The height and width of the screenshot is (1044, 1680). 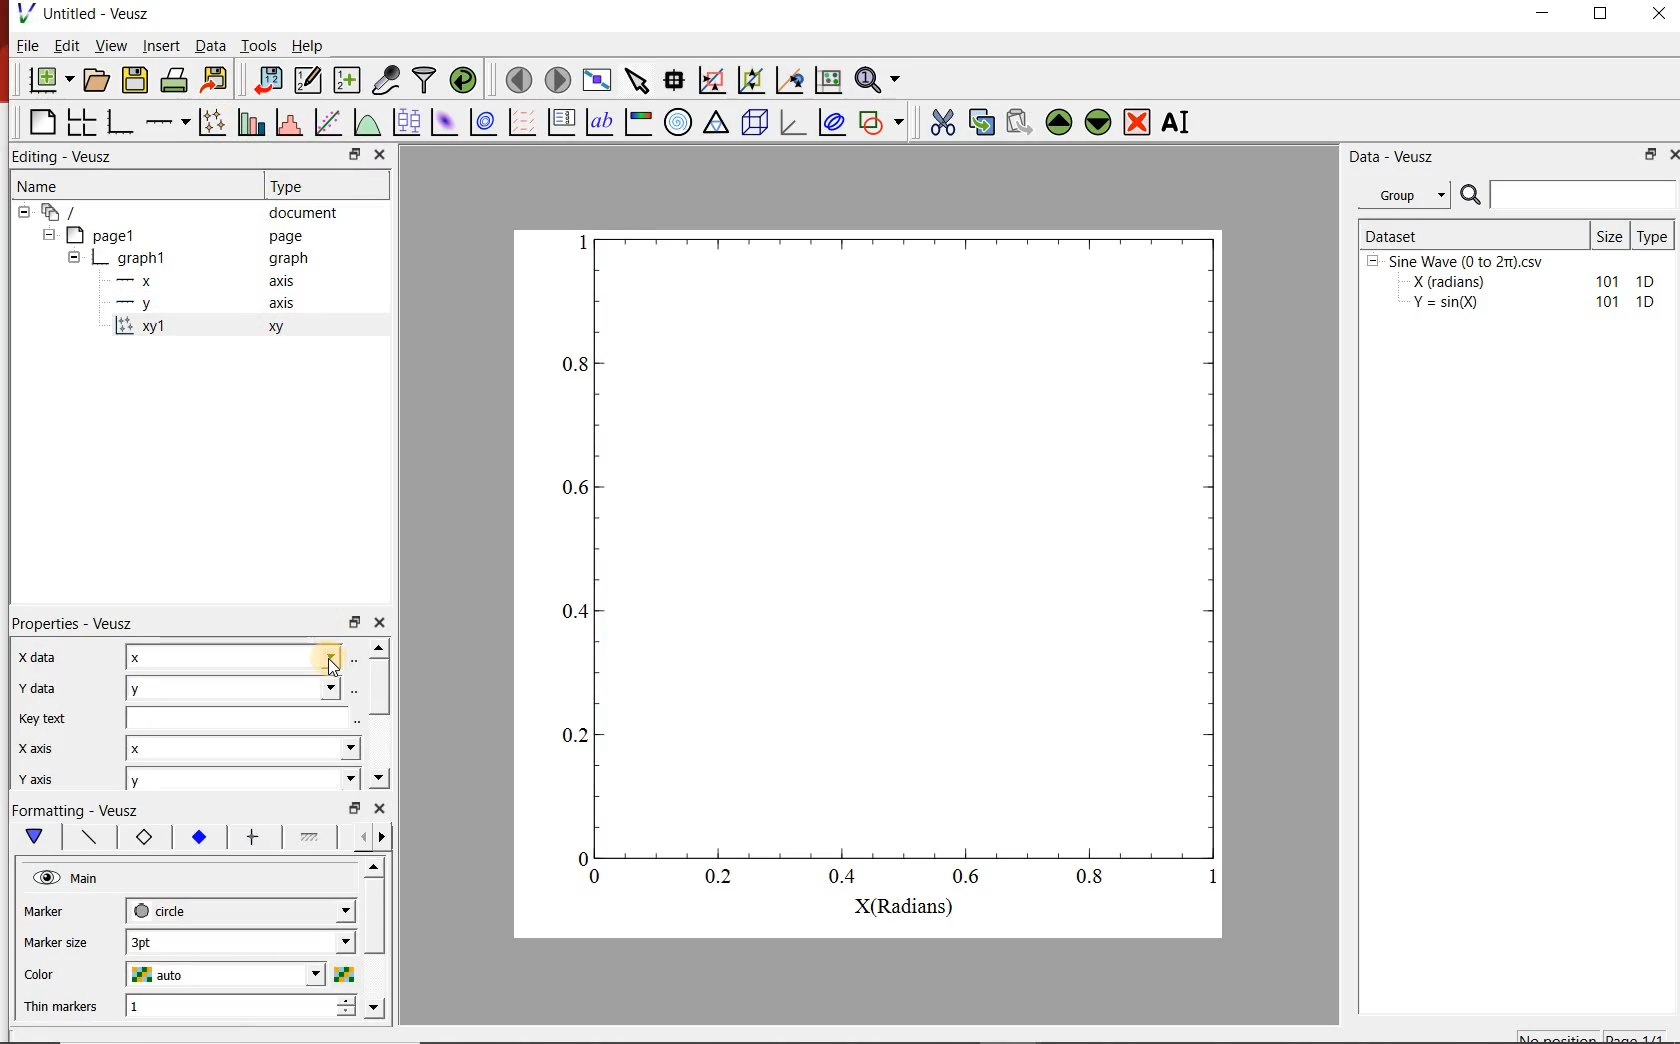 What do you see at coordinates (209, 45) in the screenshot?
I see `Data` at bounding box center [209, 45].